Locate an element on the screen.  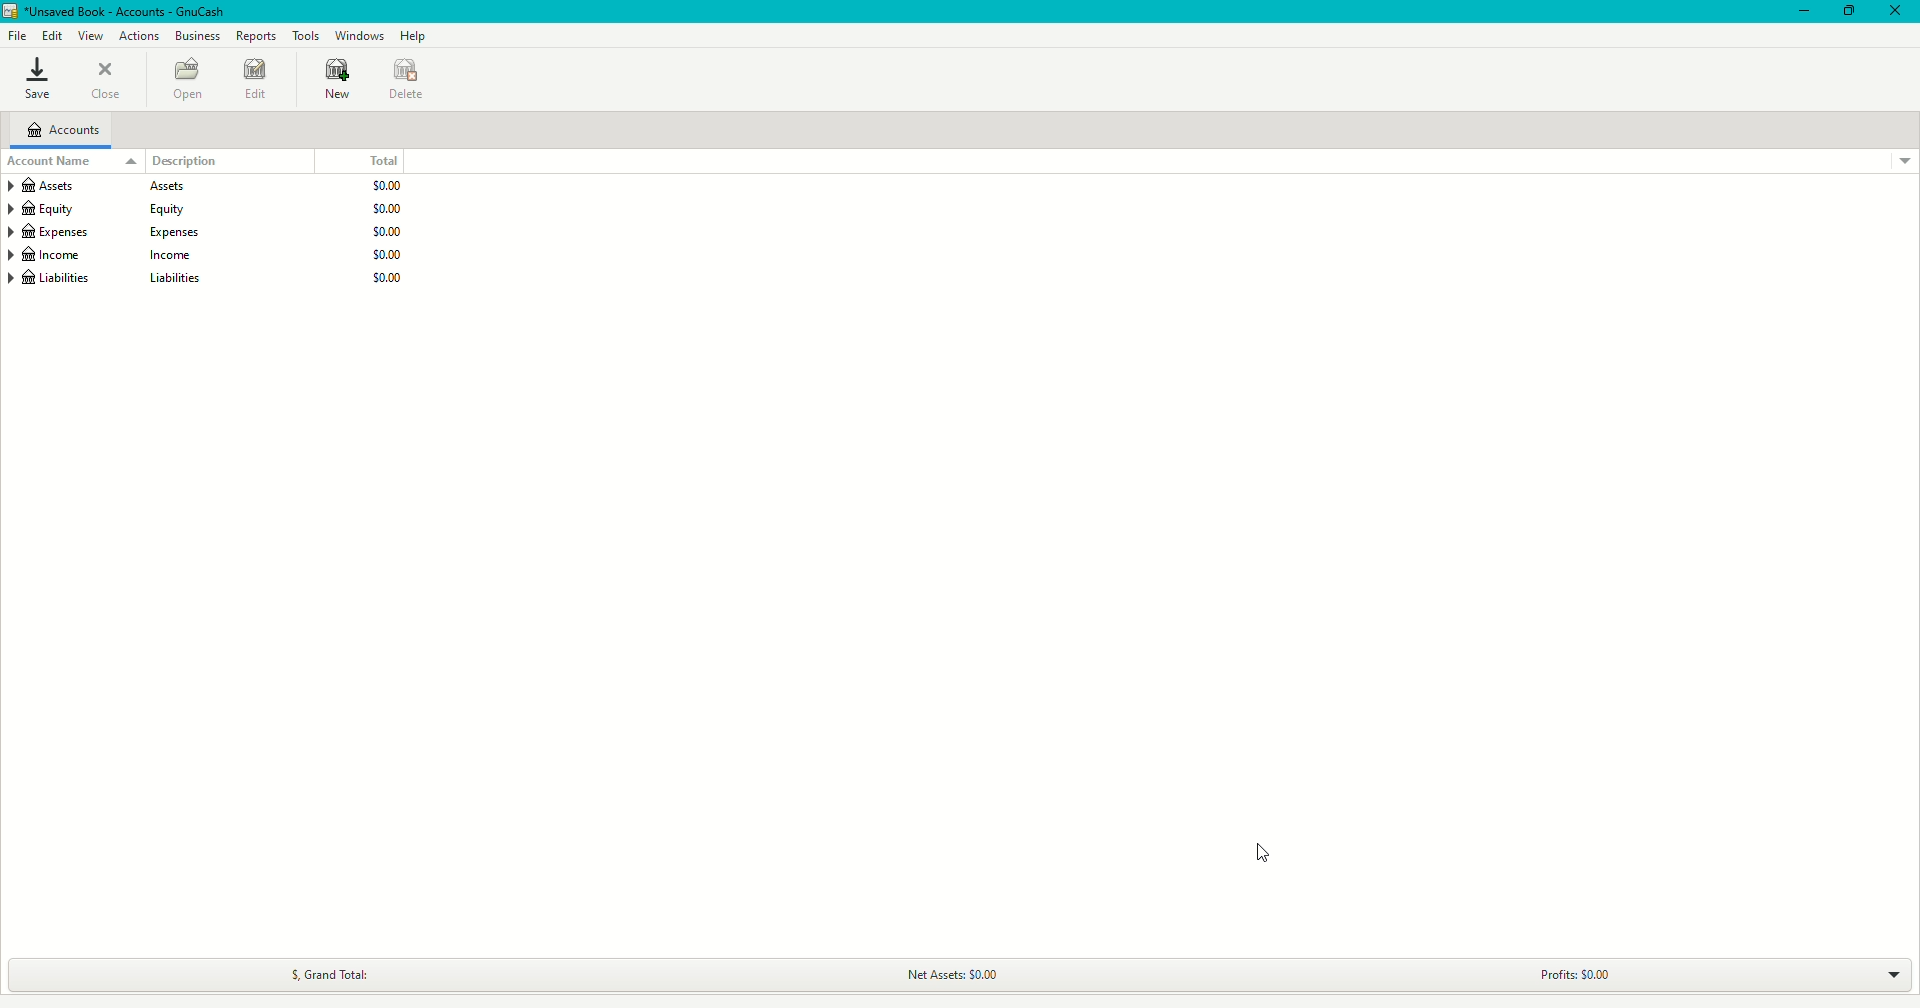
New is located at coordinates (334, 81).